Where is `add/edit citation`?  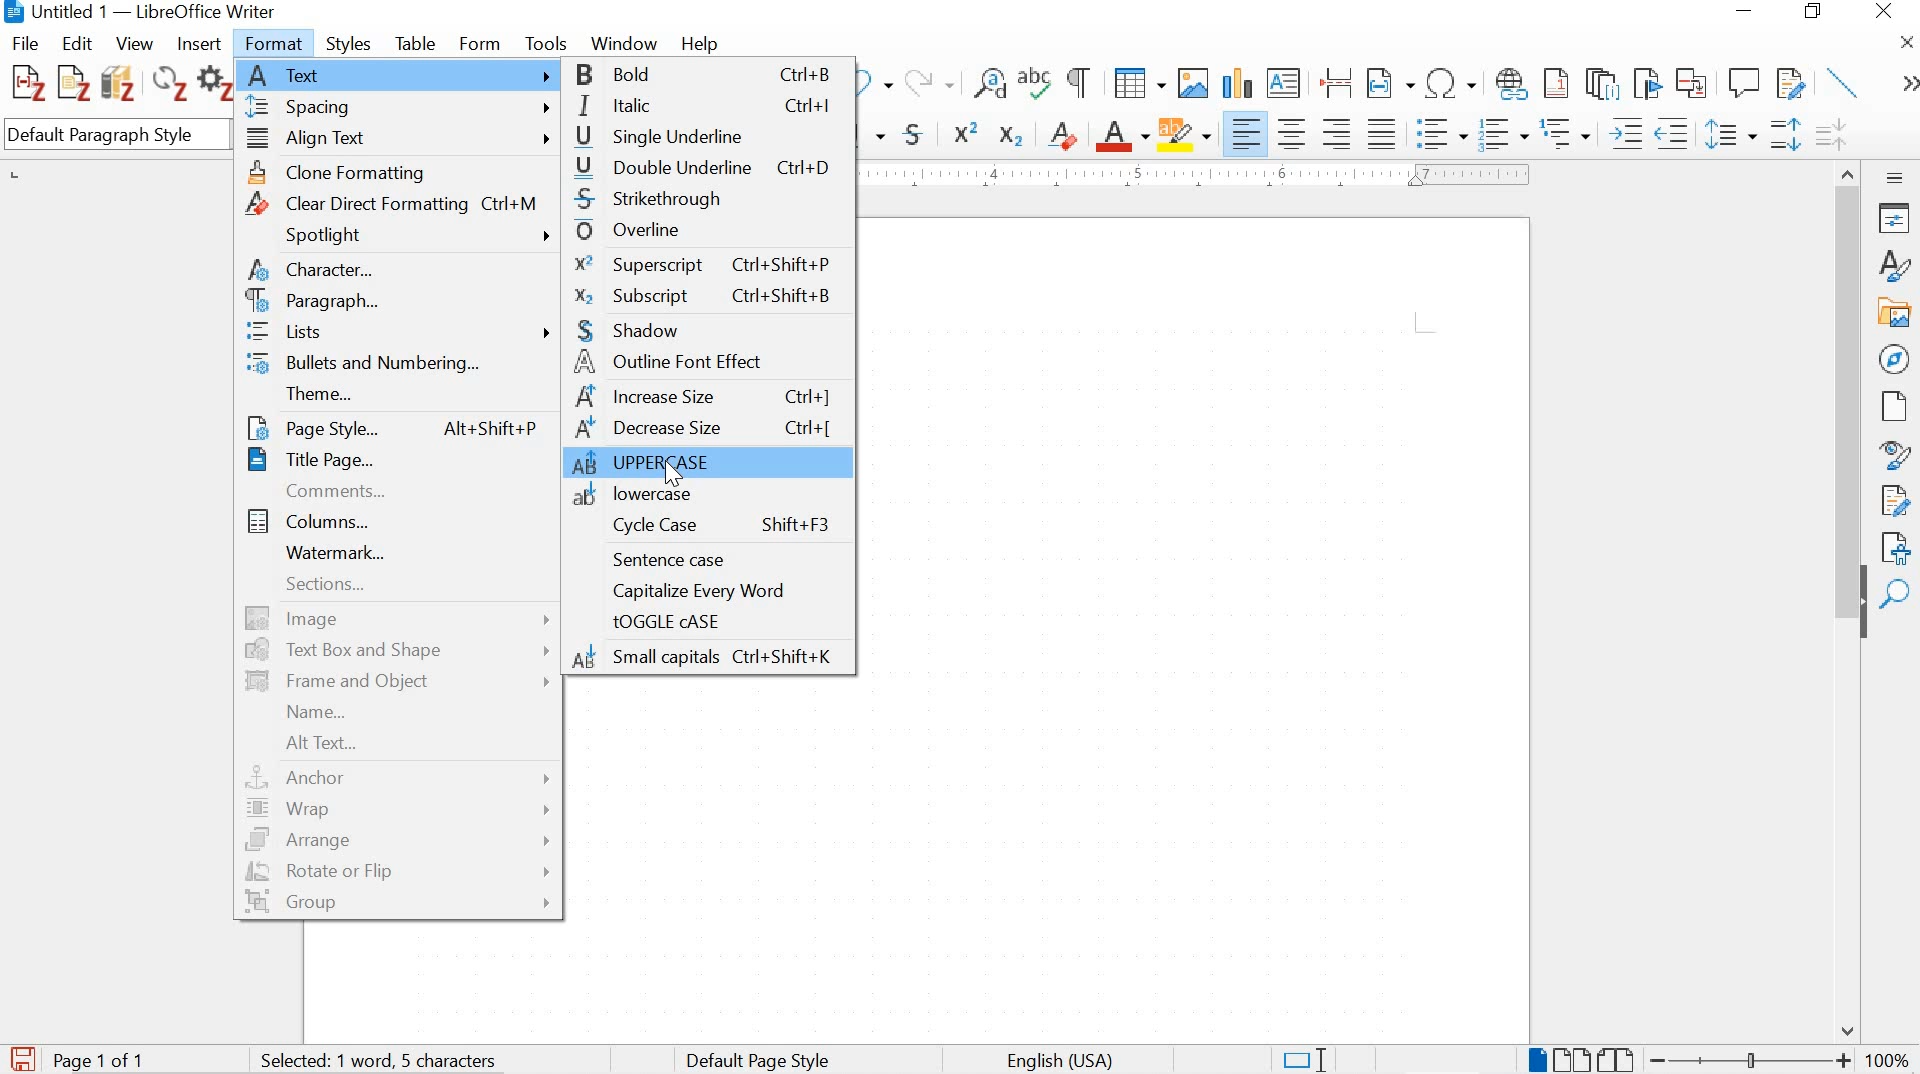 add/edit citation is located at coordinates (28, 84).